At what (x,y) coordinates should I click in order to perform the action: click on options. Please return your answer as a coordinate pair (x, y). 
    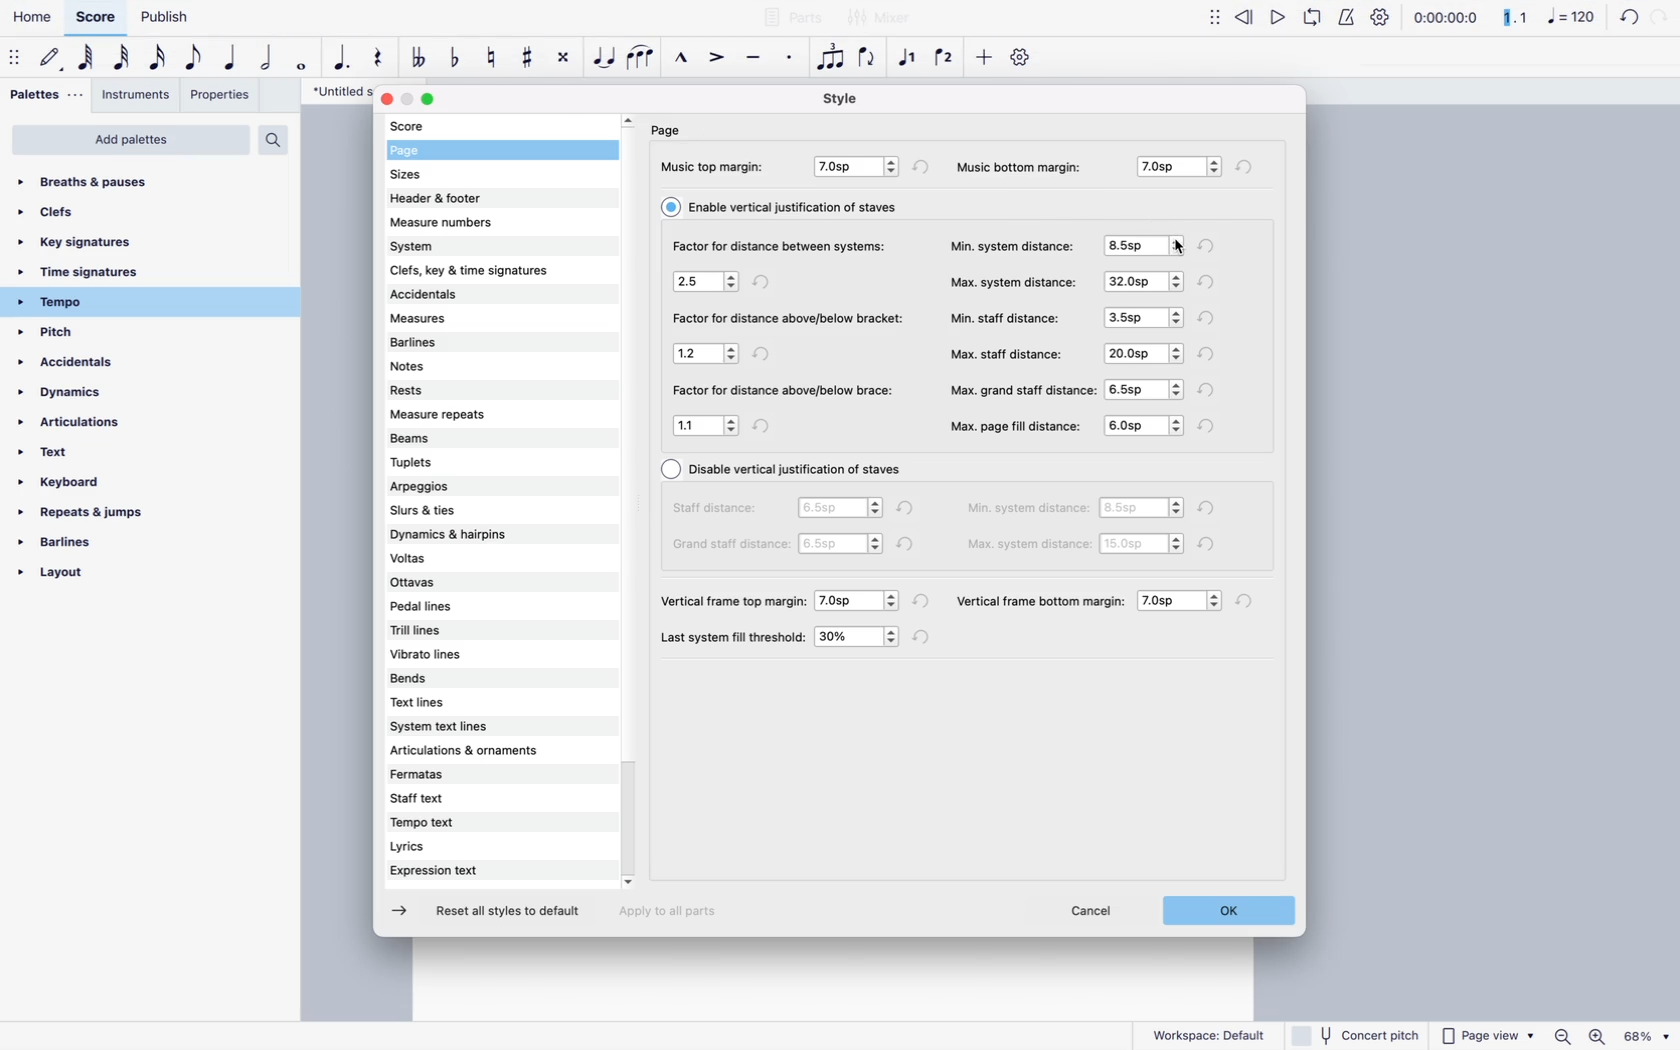
    Looking at the image, I should click on (1144, 248).